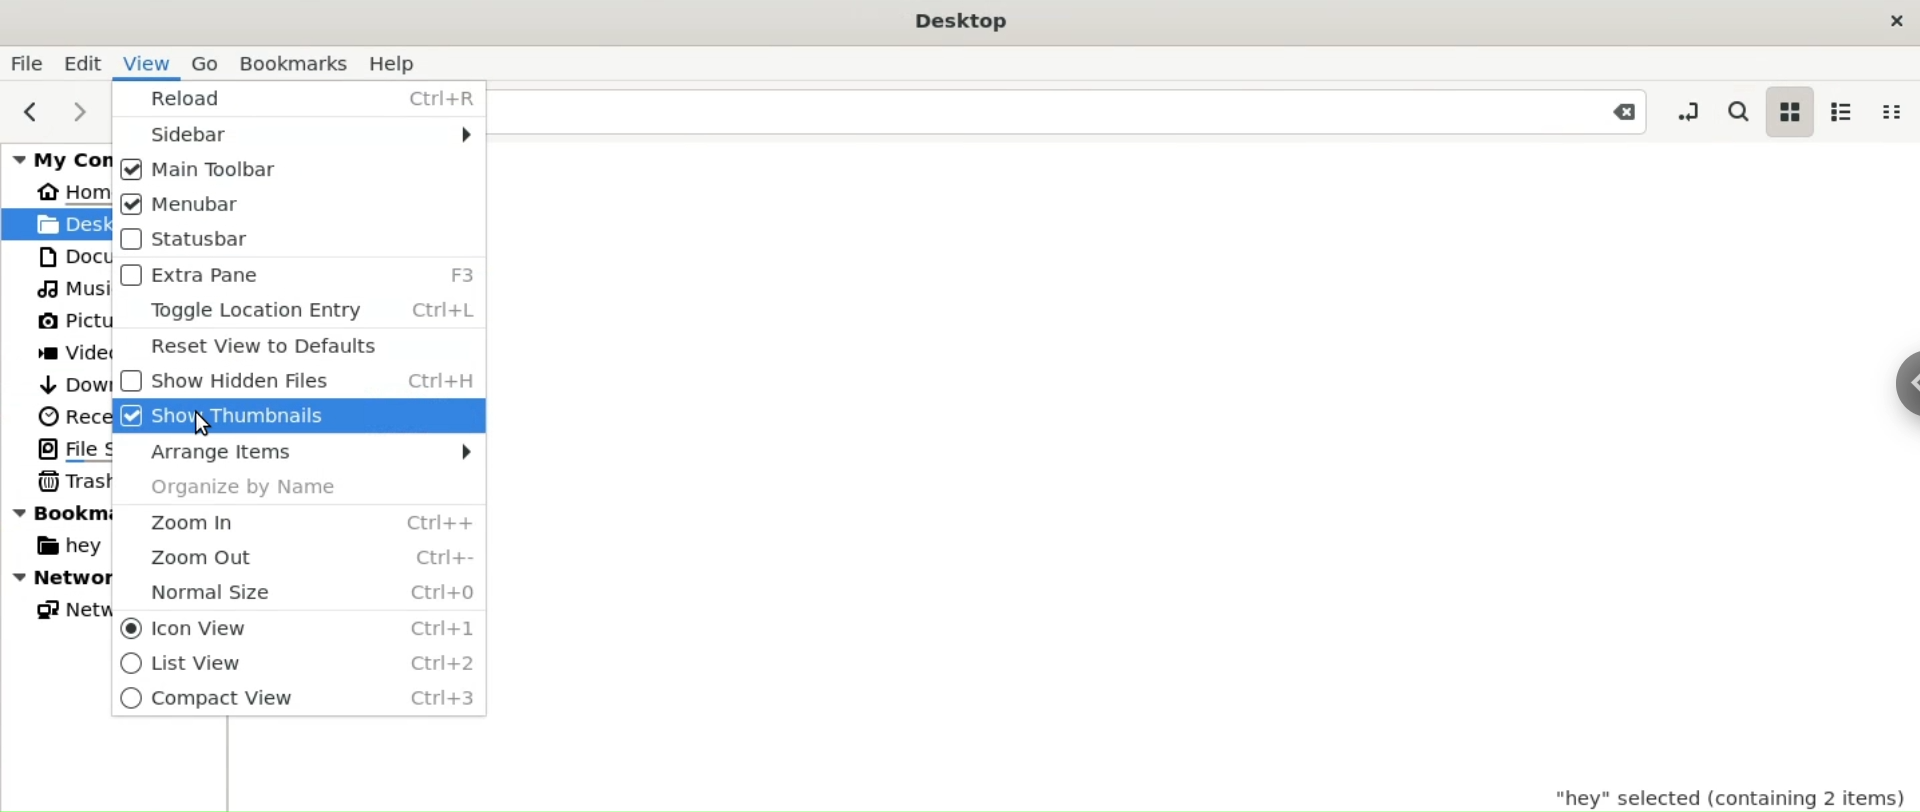 This screenshot has width=1920, height=812. What do you see at coordinates (26, 111) in the screenshot?
I see `Previous` at bounding box center [26, 111].